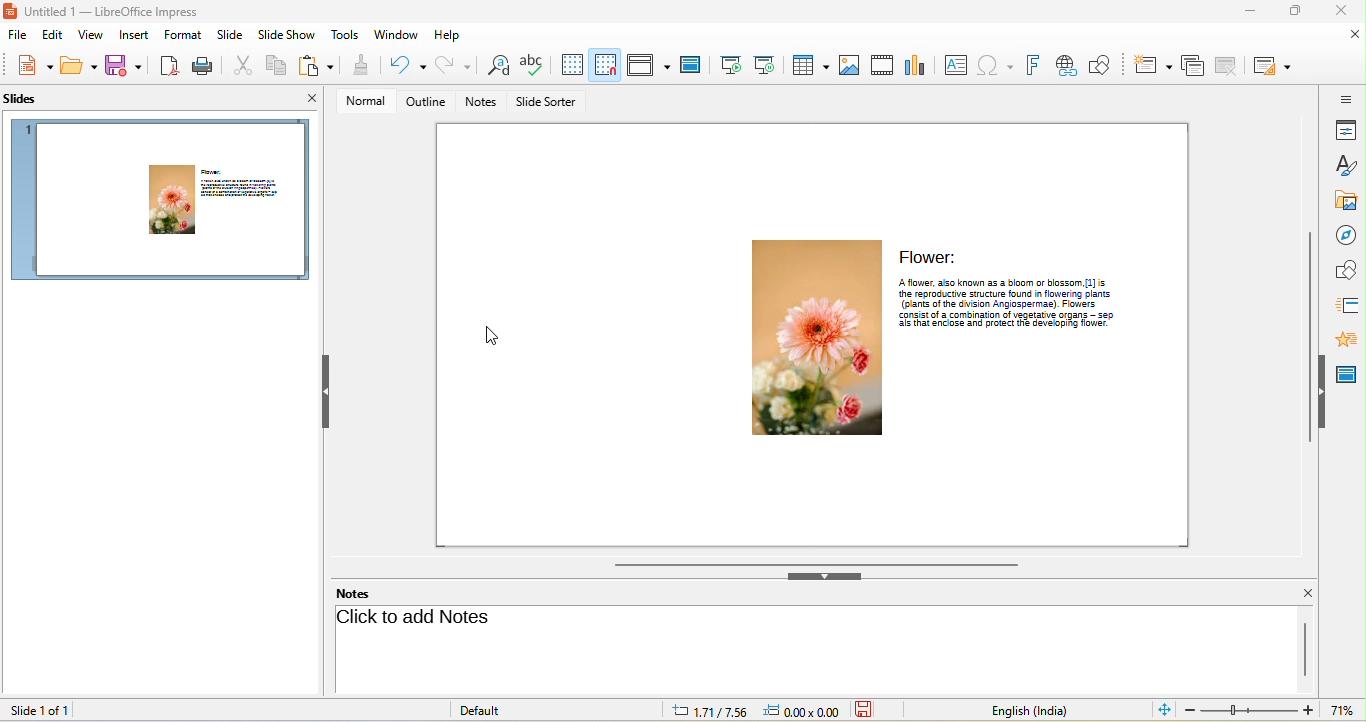 This screenshot has width=1366, height=722. Describe the element at coordinates (1348, 198) in the screenshot. I see `gallery` at that location.